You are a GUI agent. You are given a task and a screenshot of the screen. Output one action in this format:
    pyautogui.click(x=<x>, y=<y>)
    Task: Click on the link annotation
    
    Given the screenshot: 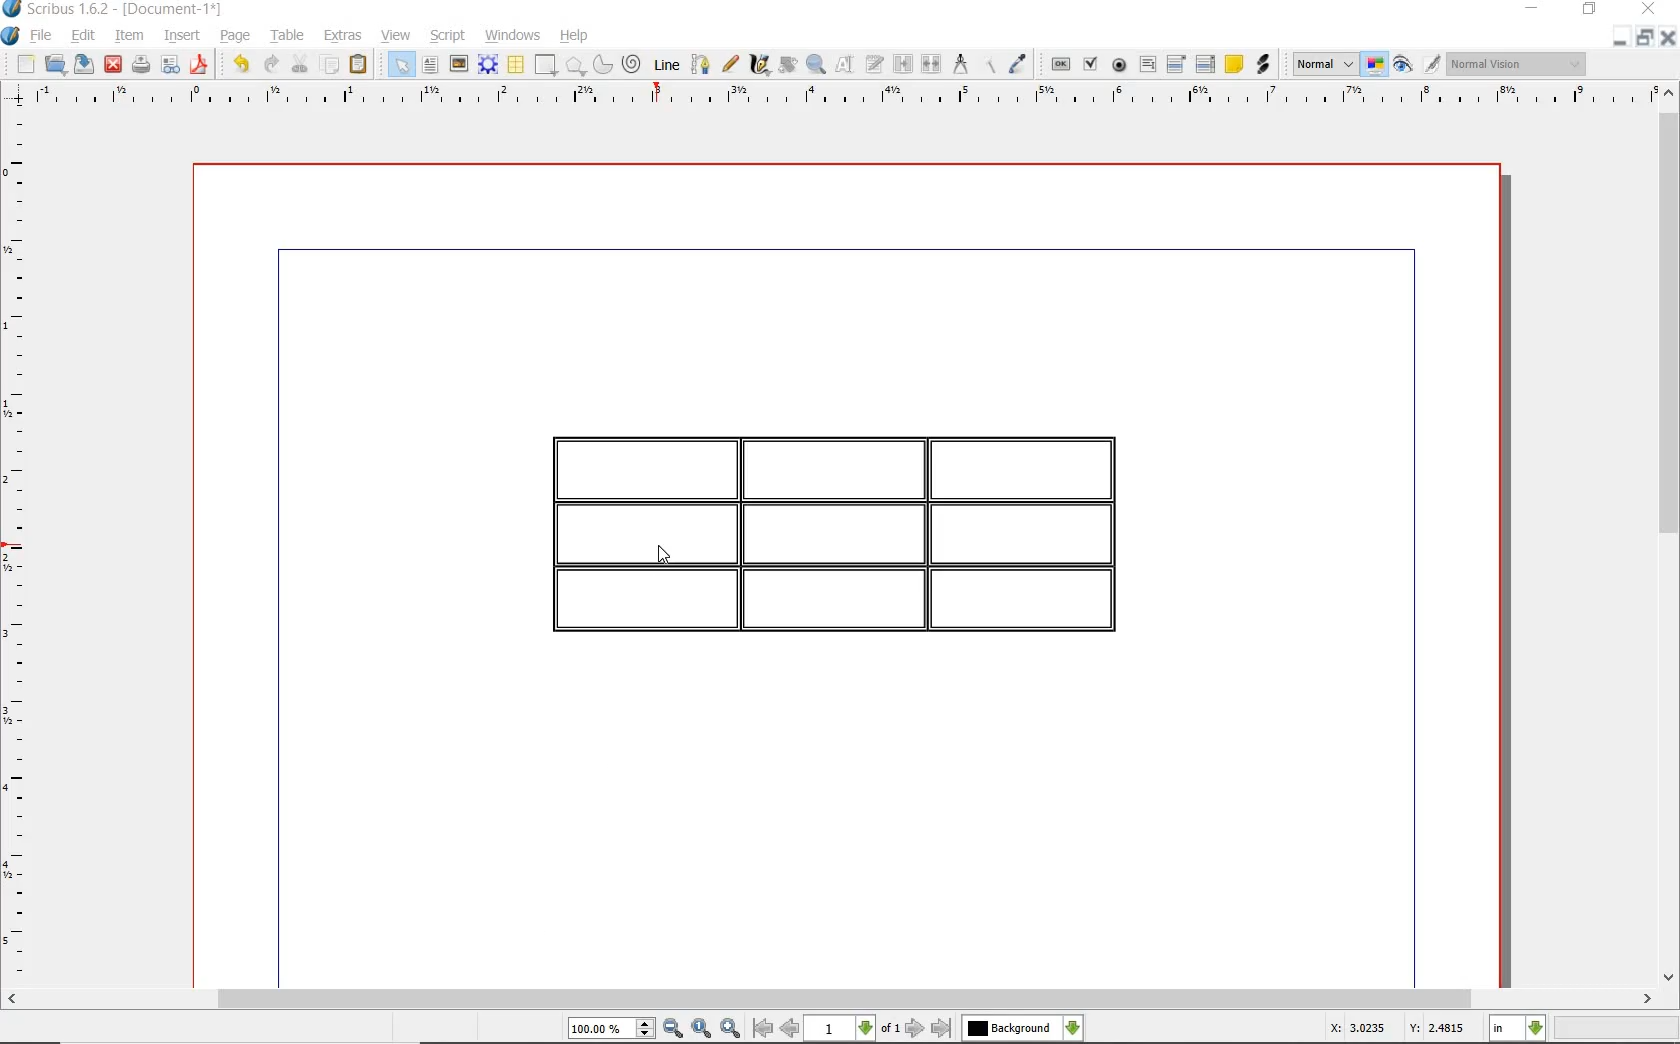 What is the action you would take?
    pyautogui.click(x=1264, y=65)
    